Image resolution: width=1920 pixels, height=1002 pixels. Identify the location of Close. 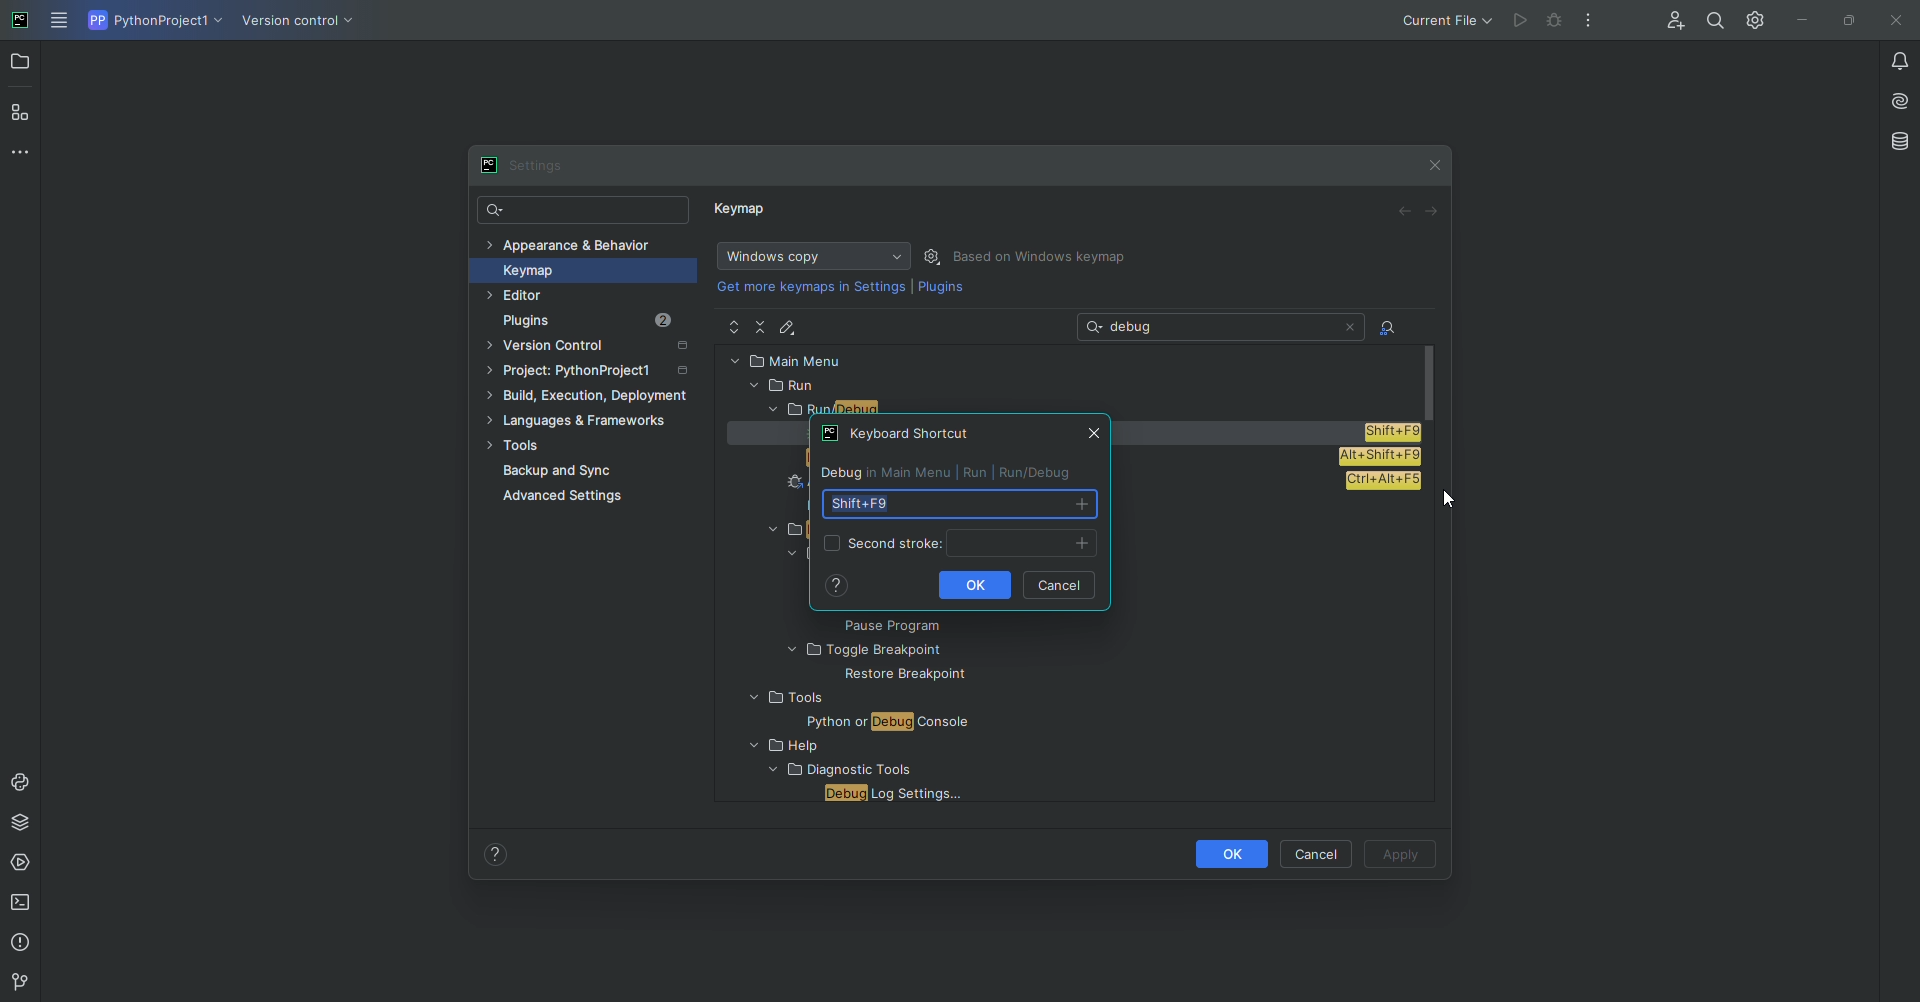
(1088, 432).